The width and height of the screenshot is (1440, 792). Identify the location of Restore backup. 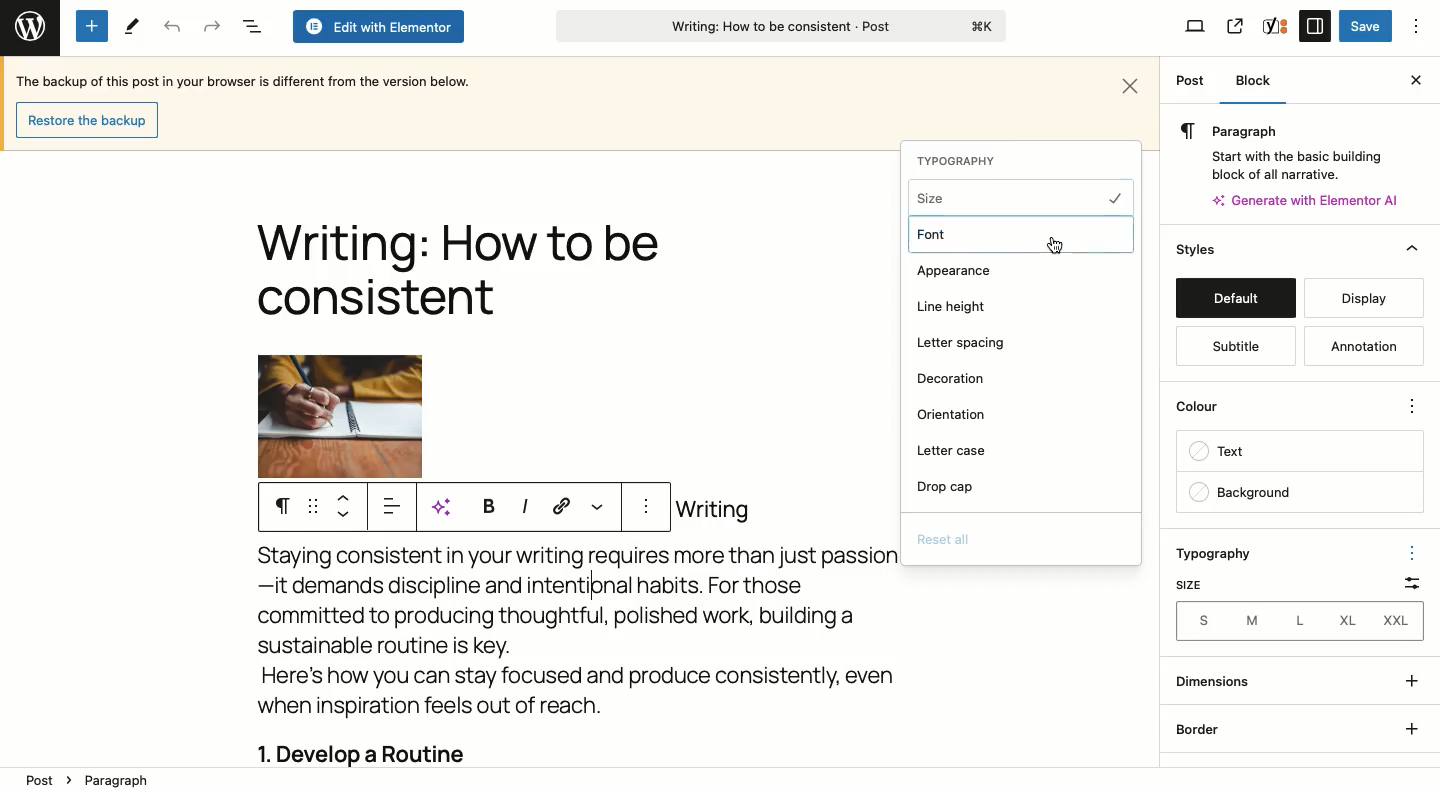
(85, 119).